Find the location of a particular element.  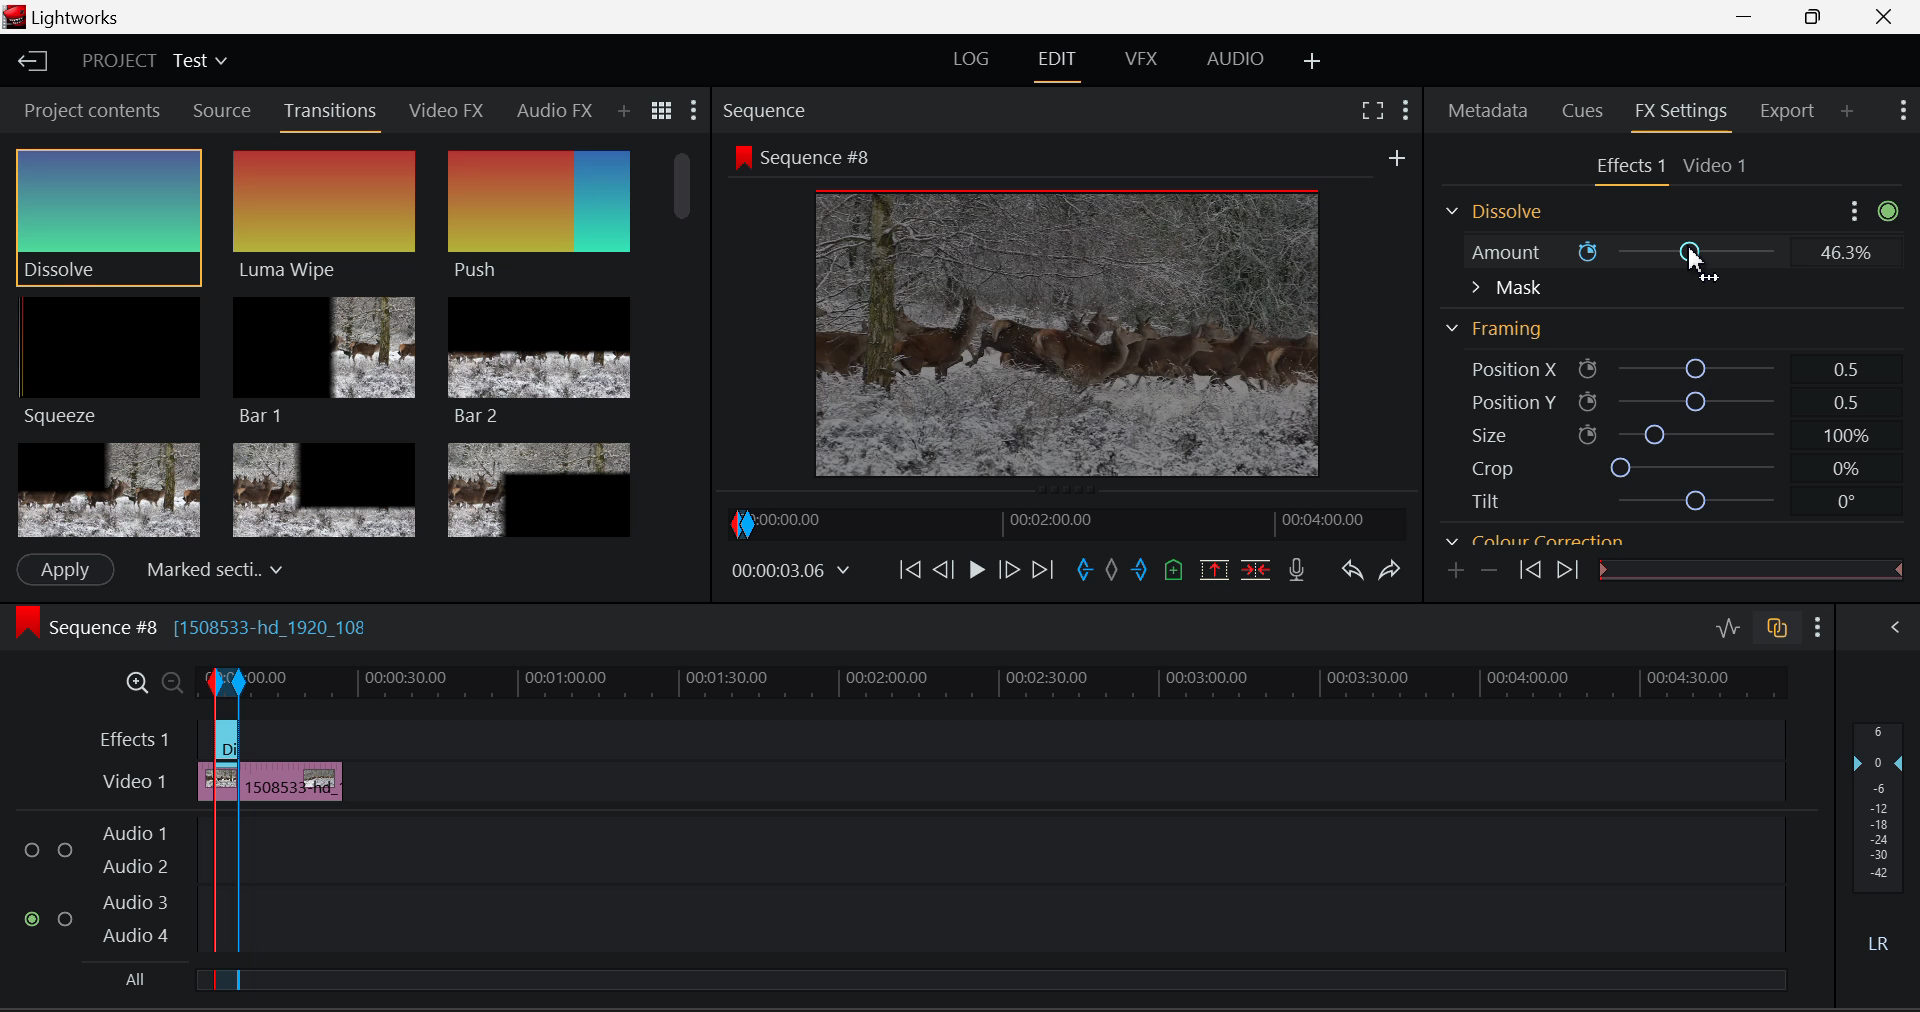

Delete keyframes is located at coordinates (1488, 569).